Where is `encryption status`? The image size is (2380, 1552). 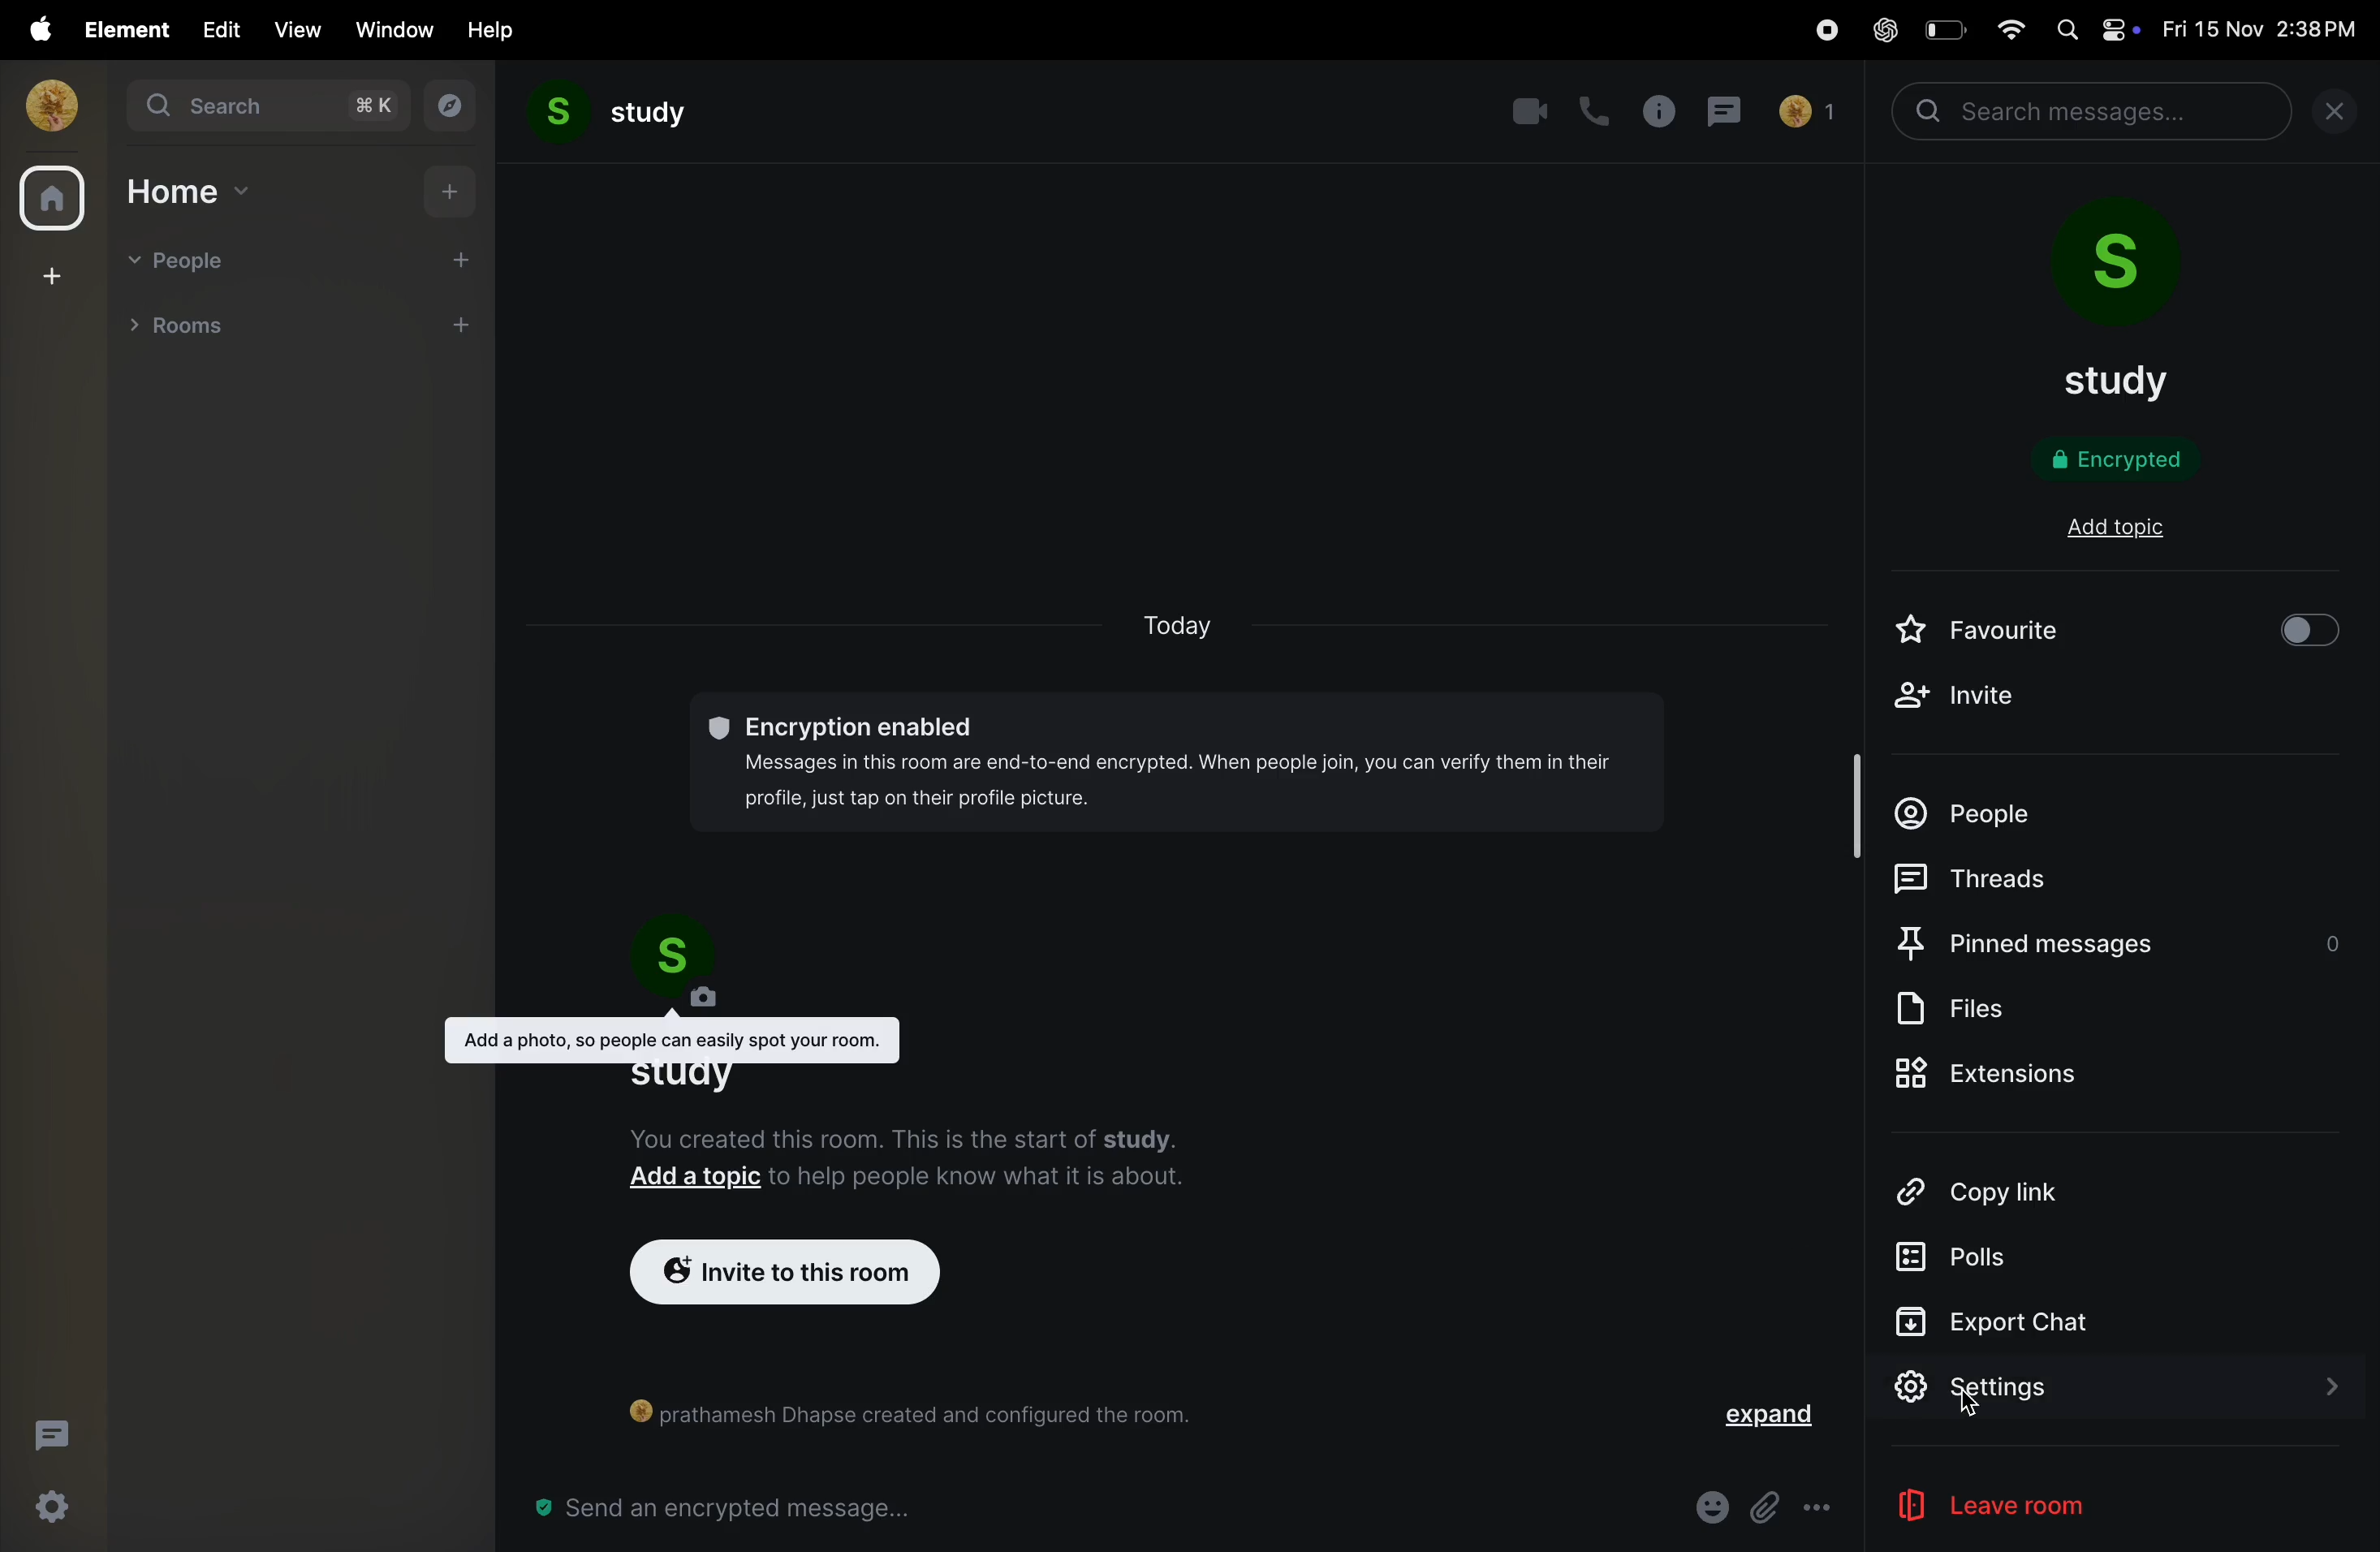 encryption status is located at coordinates (2132, 460).